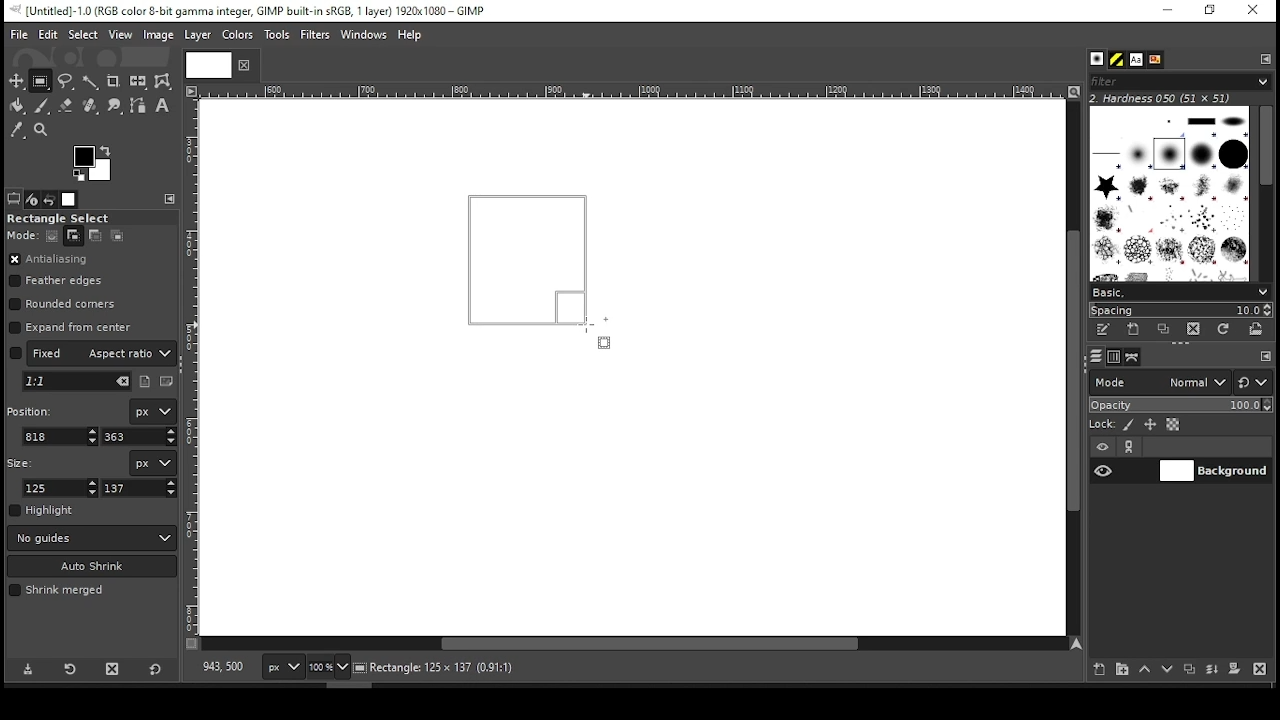  I want to click on replace current selection, so click(53, 236).